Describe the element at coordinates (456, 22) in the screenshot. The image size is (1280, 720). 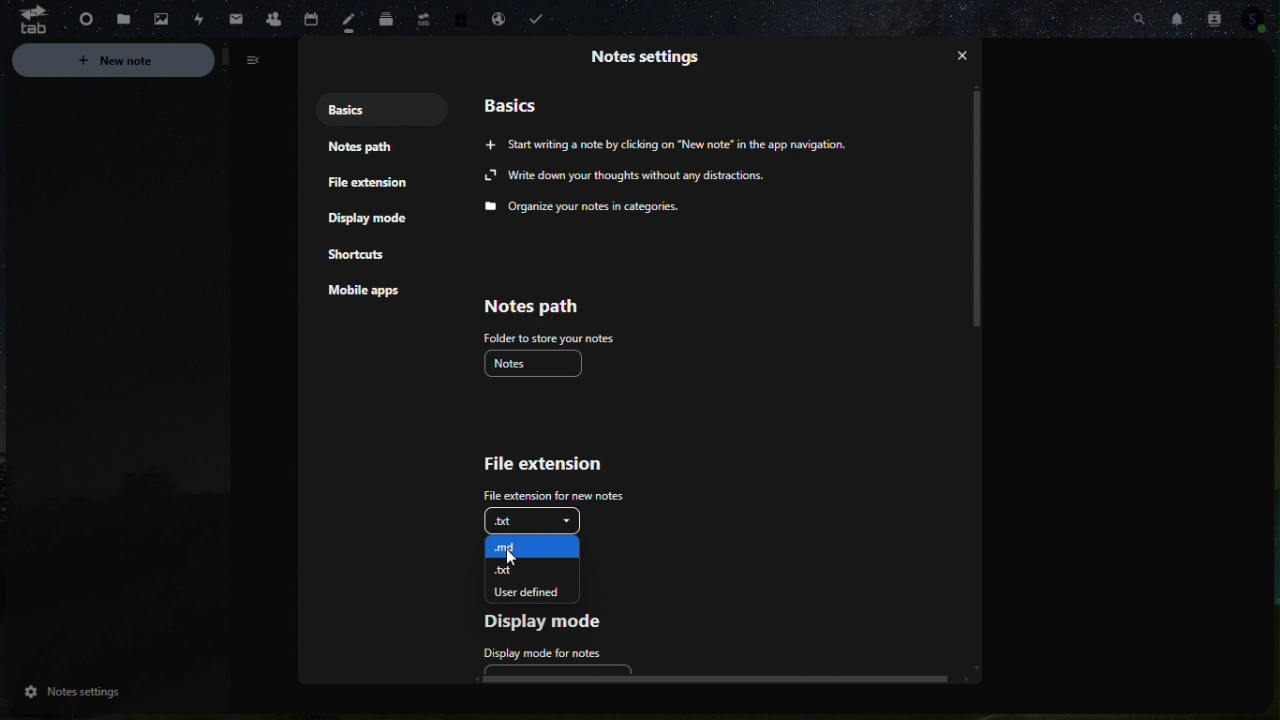
I see `free trial` at that location.